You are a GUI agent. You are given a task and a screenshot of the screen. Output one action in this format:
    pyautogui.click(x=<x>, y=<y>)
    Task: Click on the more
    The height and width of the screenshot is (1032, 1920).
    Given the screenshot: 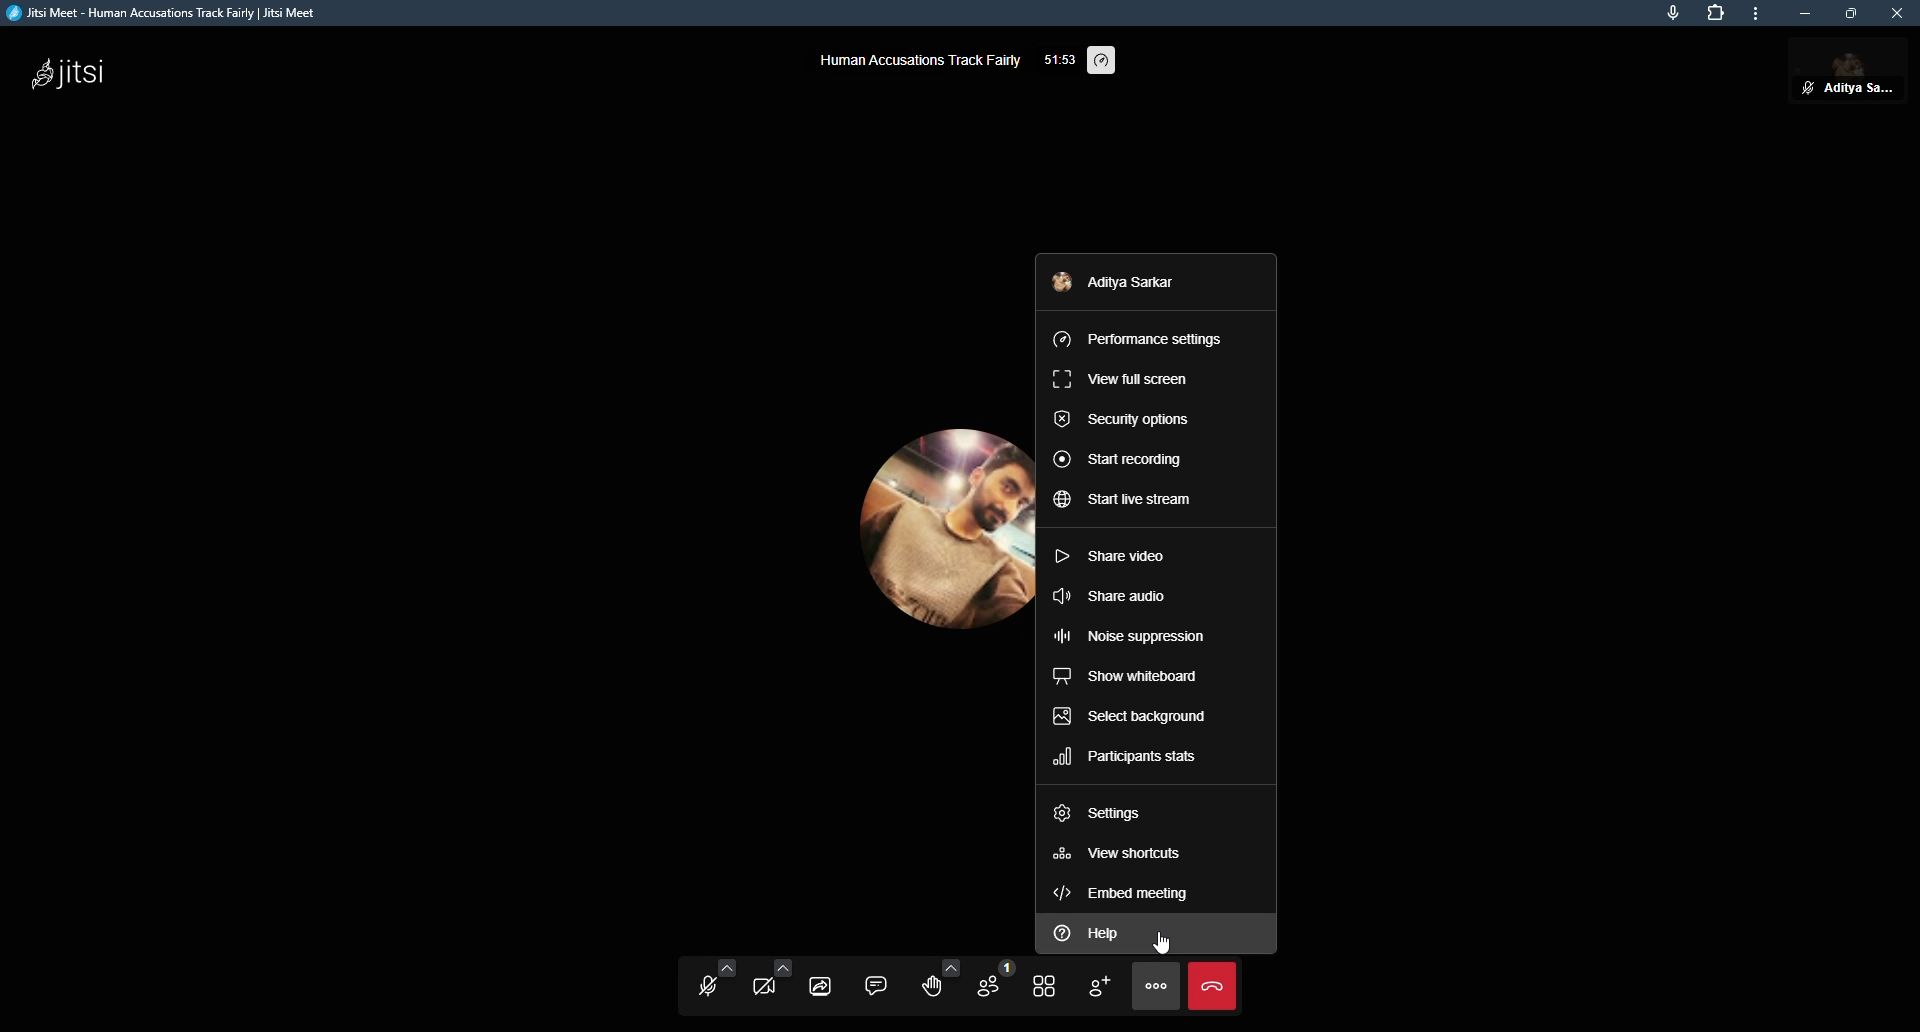 What is the action you would take?
    pyautogui.click(x=1754, y=12)
    